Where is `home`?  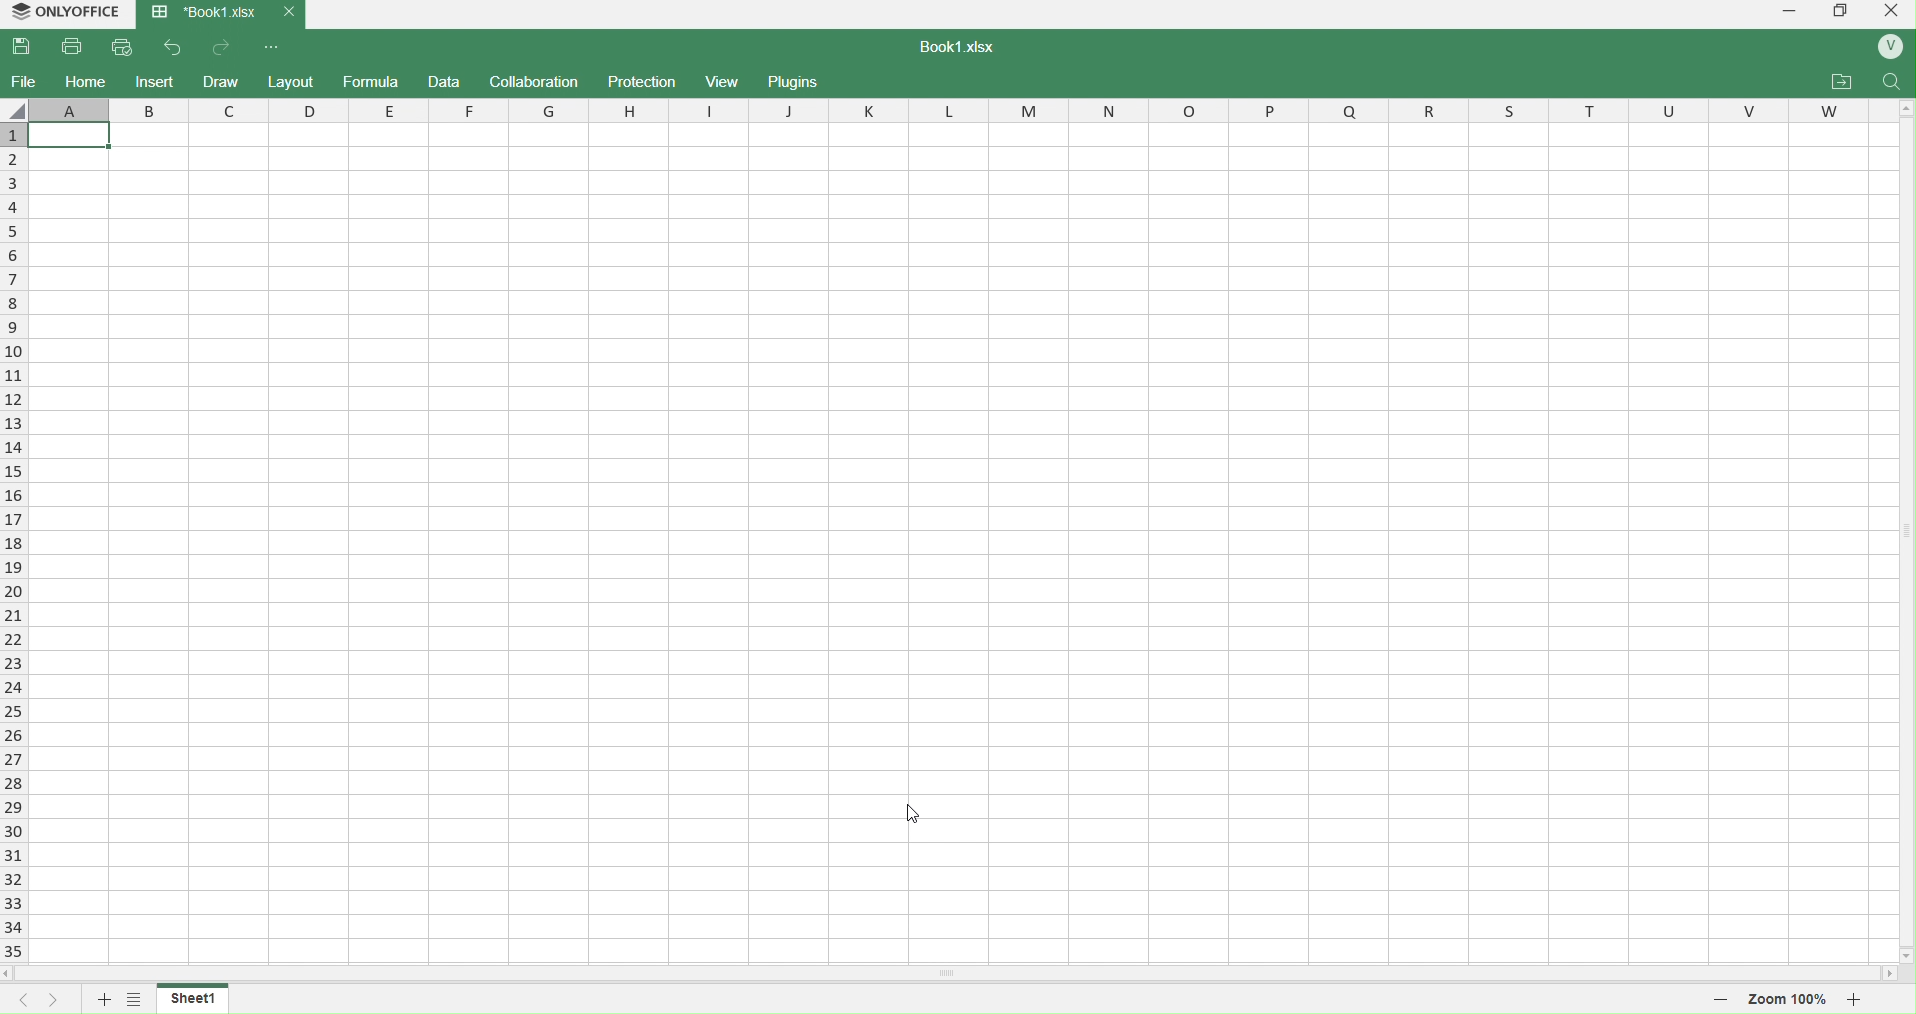 home is located at coordinates (86, 81).